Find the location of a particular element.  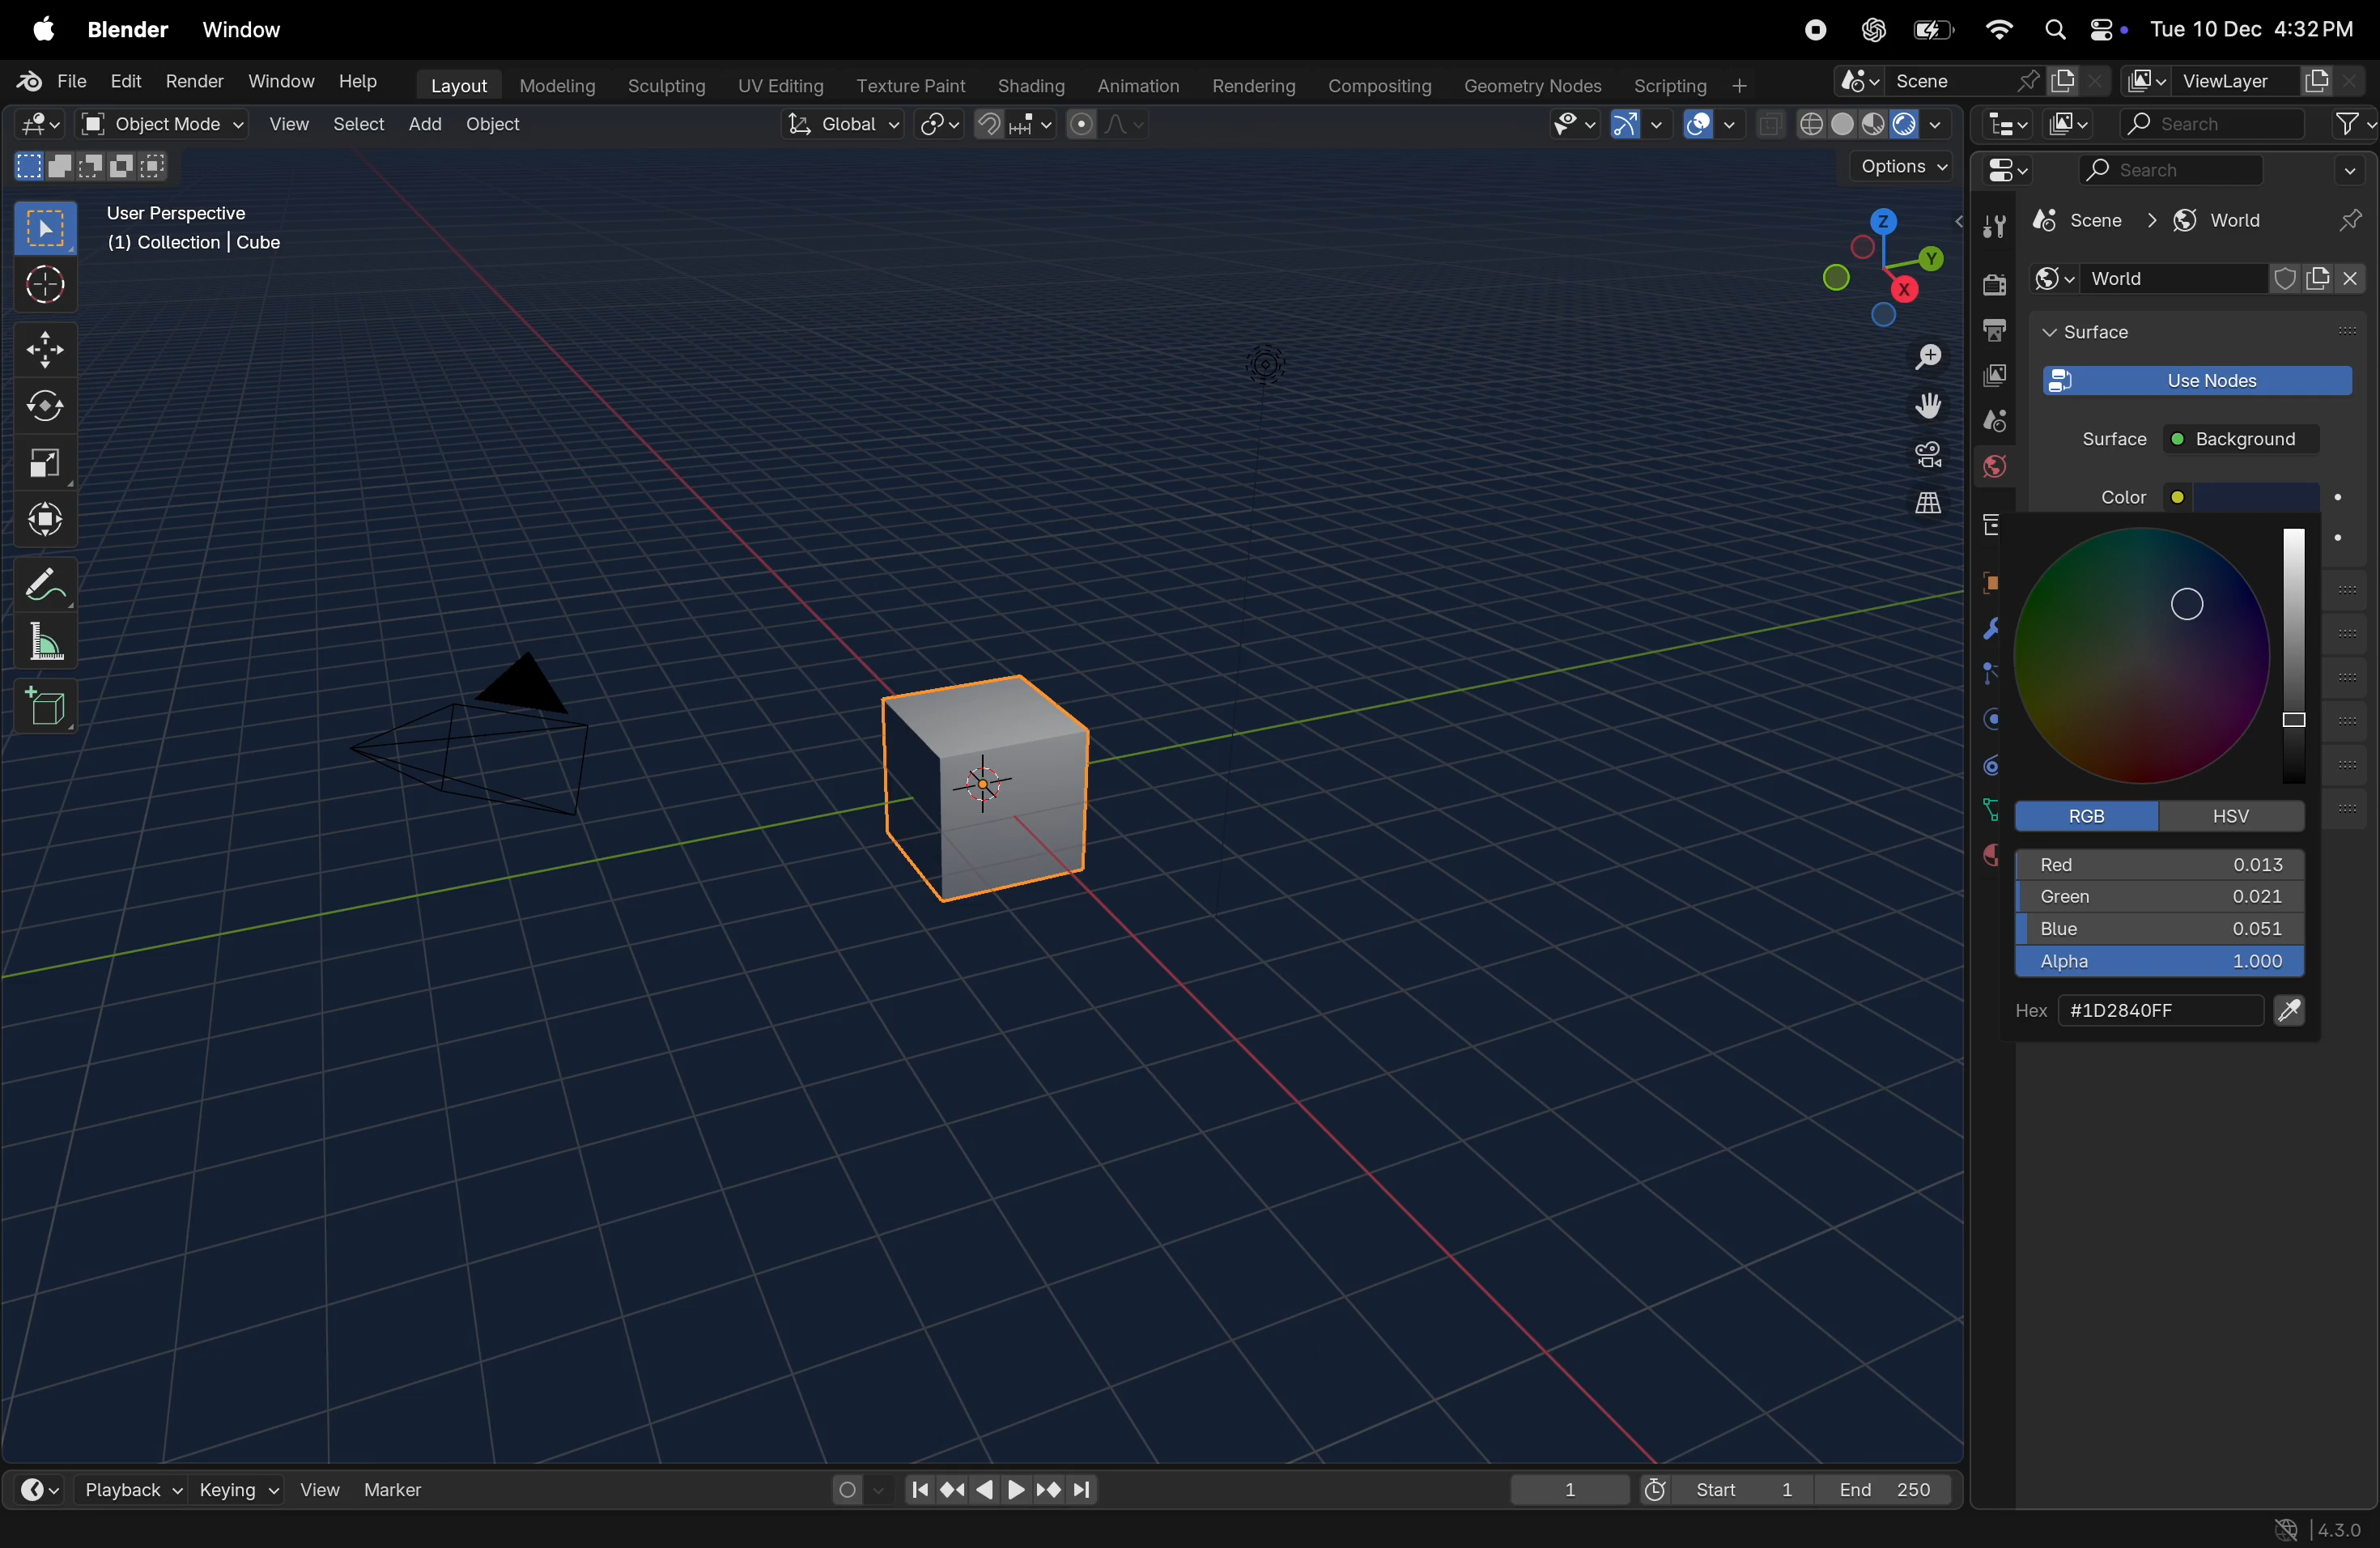

playback controls is located at coordinates (1000, 1487).